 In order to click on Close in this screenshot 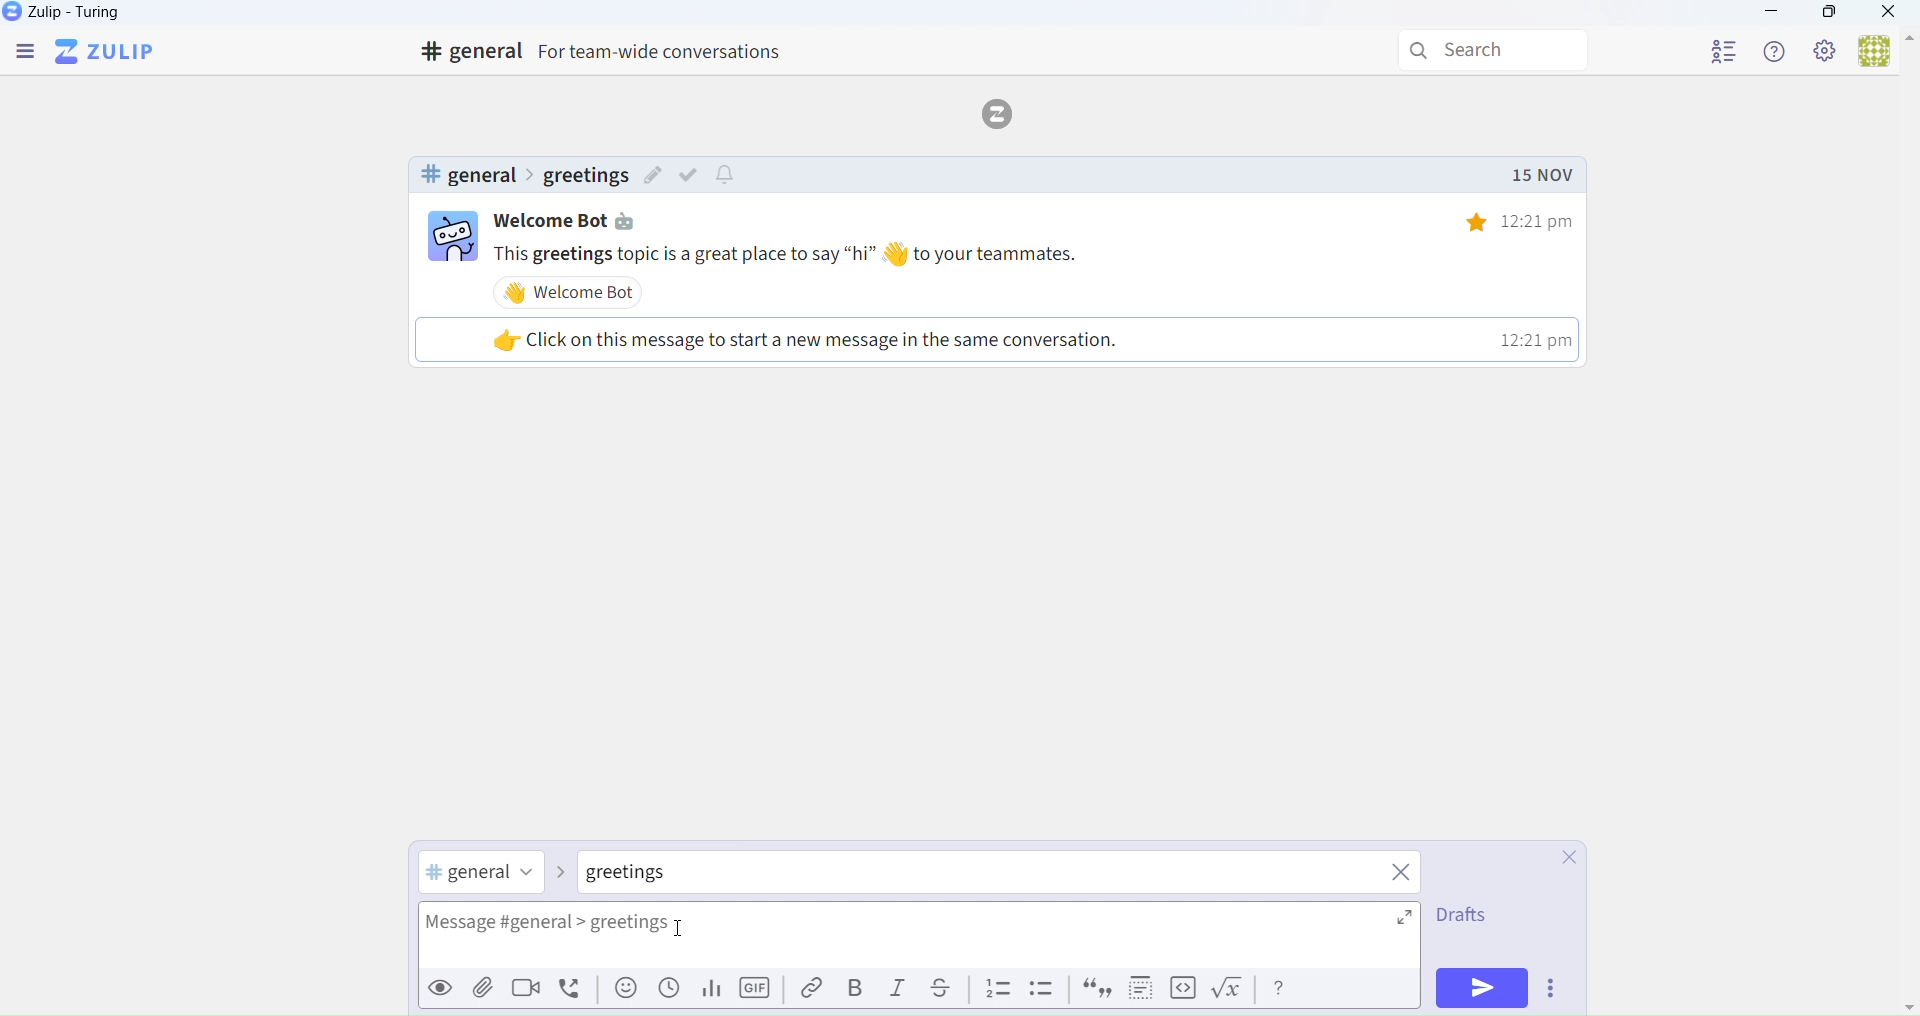, I will do `click(1560, 859)`.